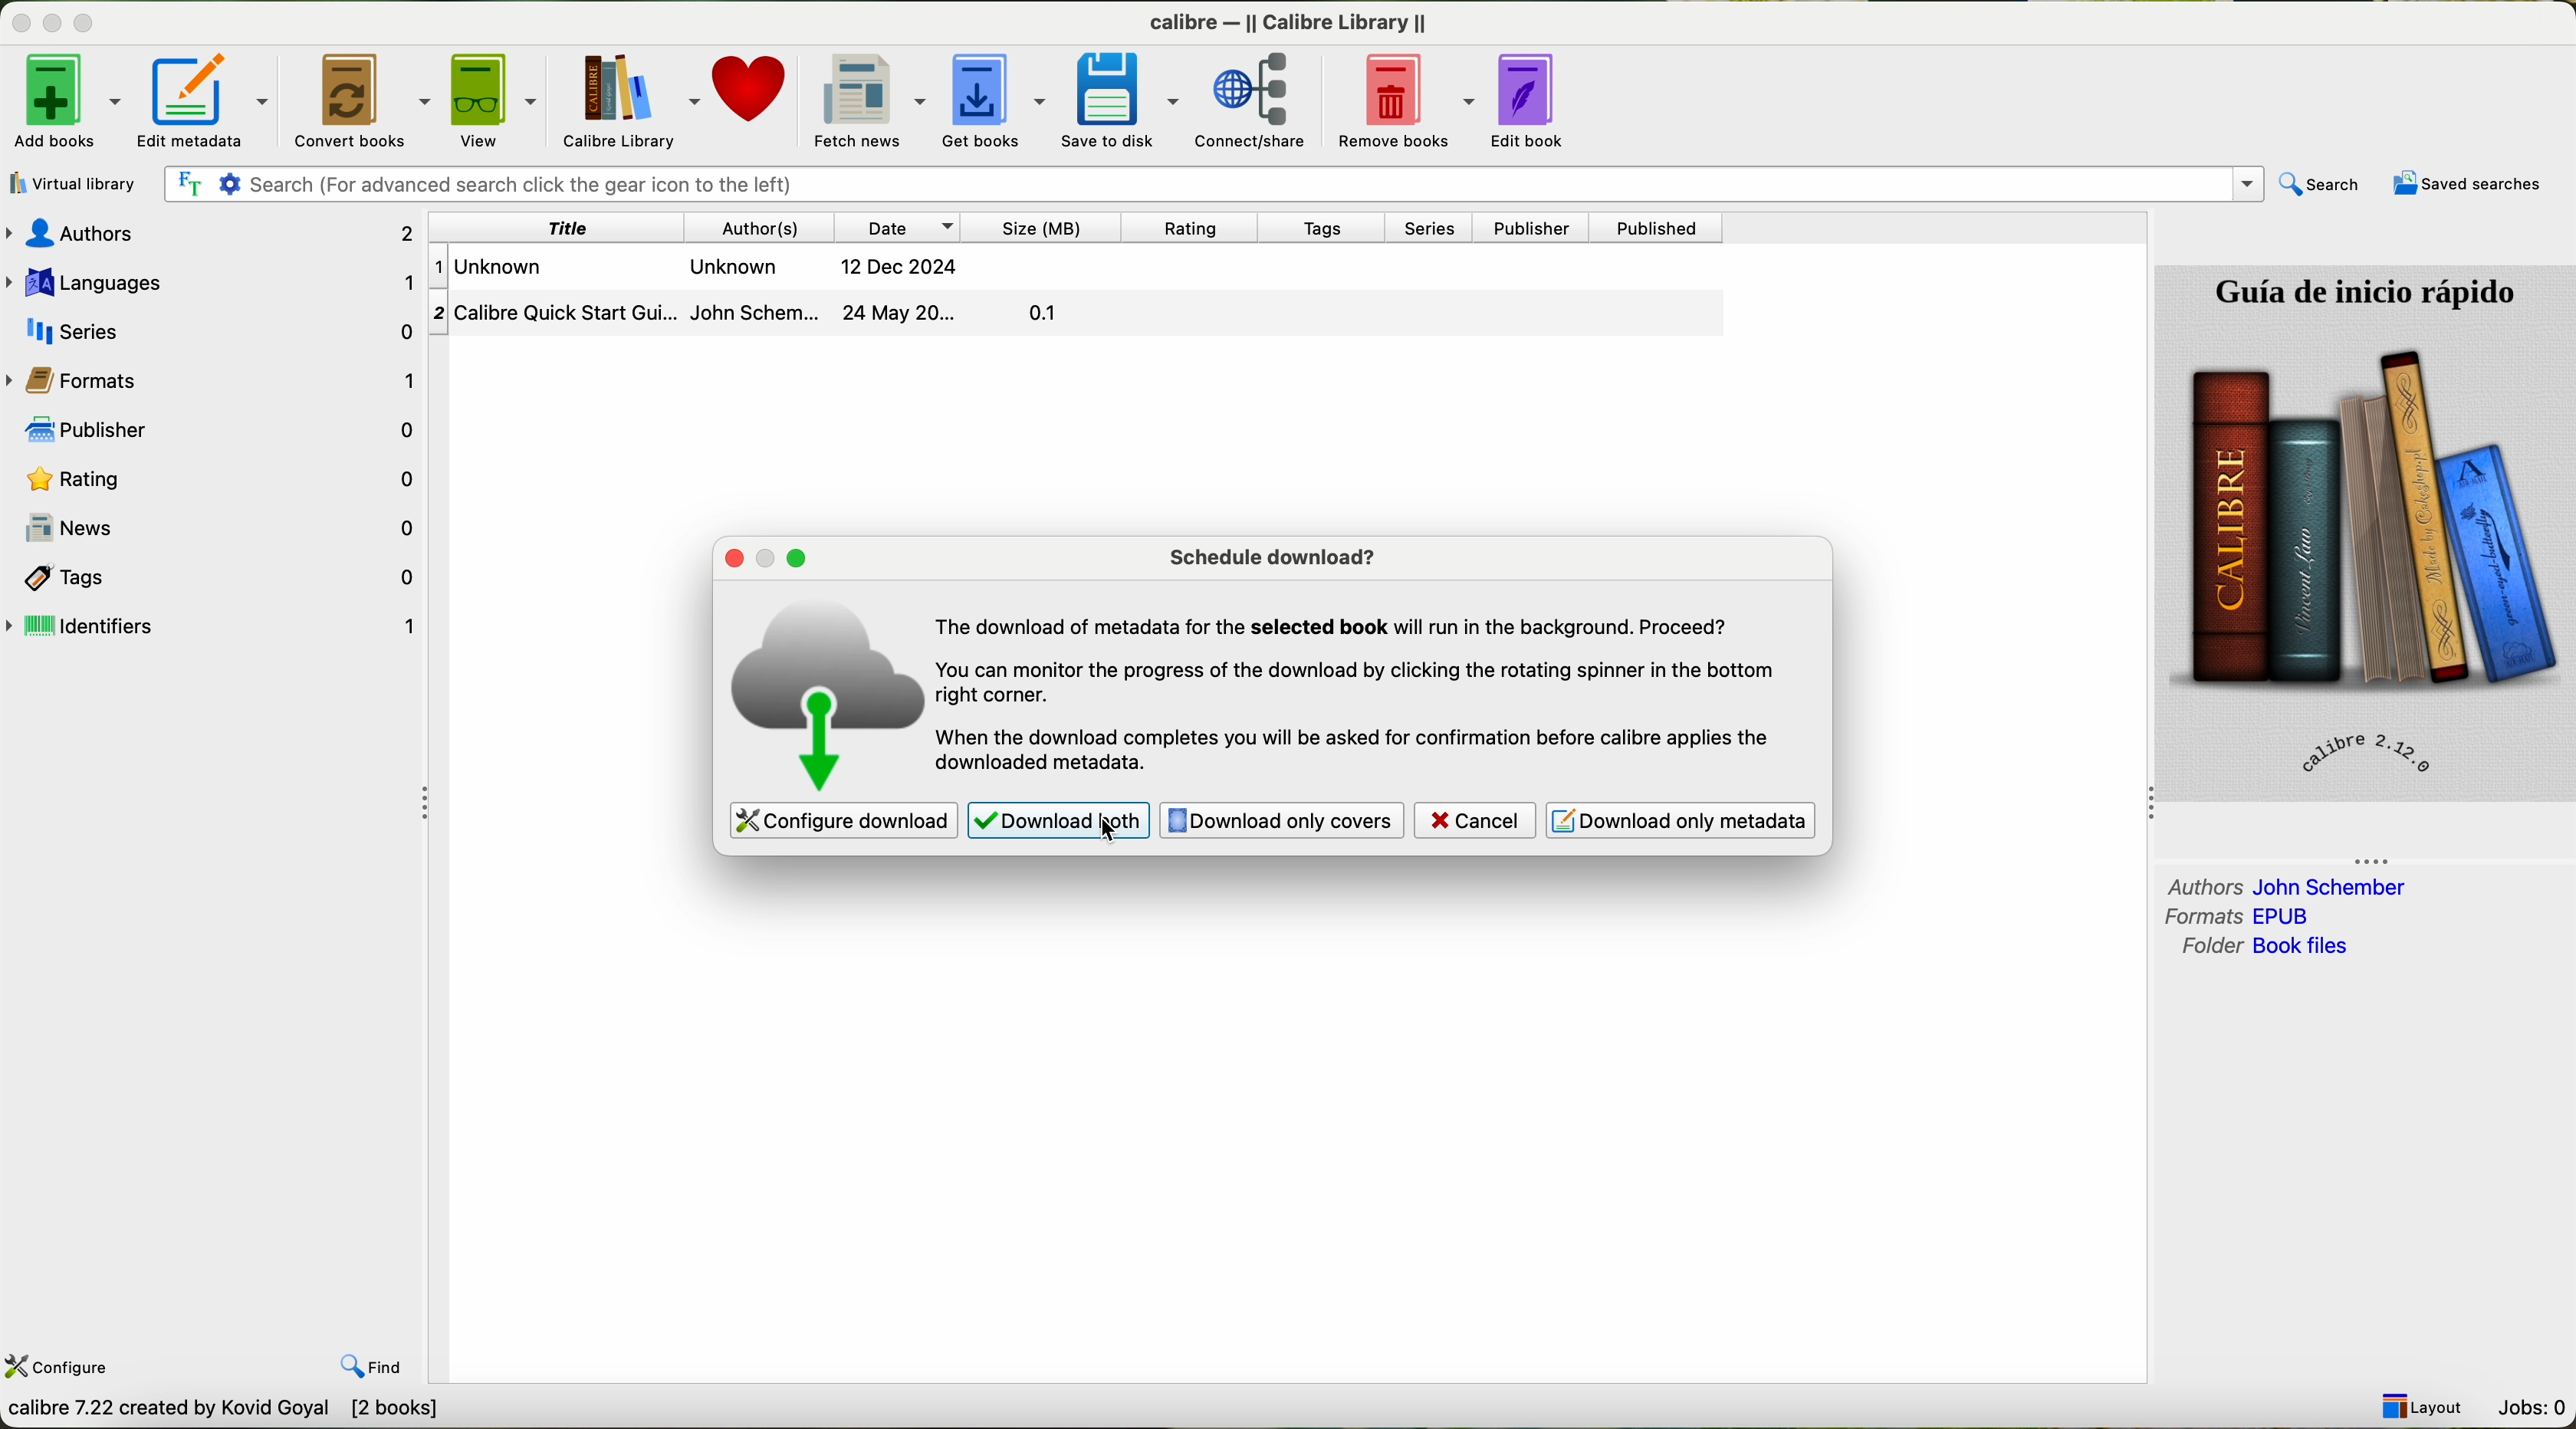 The width and height of the screenshot is (2576, 1429). What do you see at coordinates (2365, 532) in the screenshot?
I see `book cover preview` at bounding box center [2365, 532].